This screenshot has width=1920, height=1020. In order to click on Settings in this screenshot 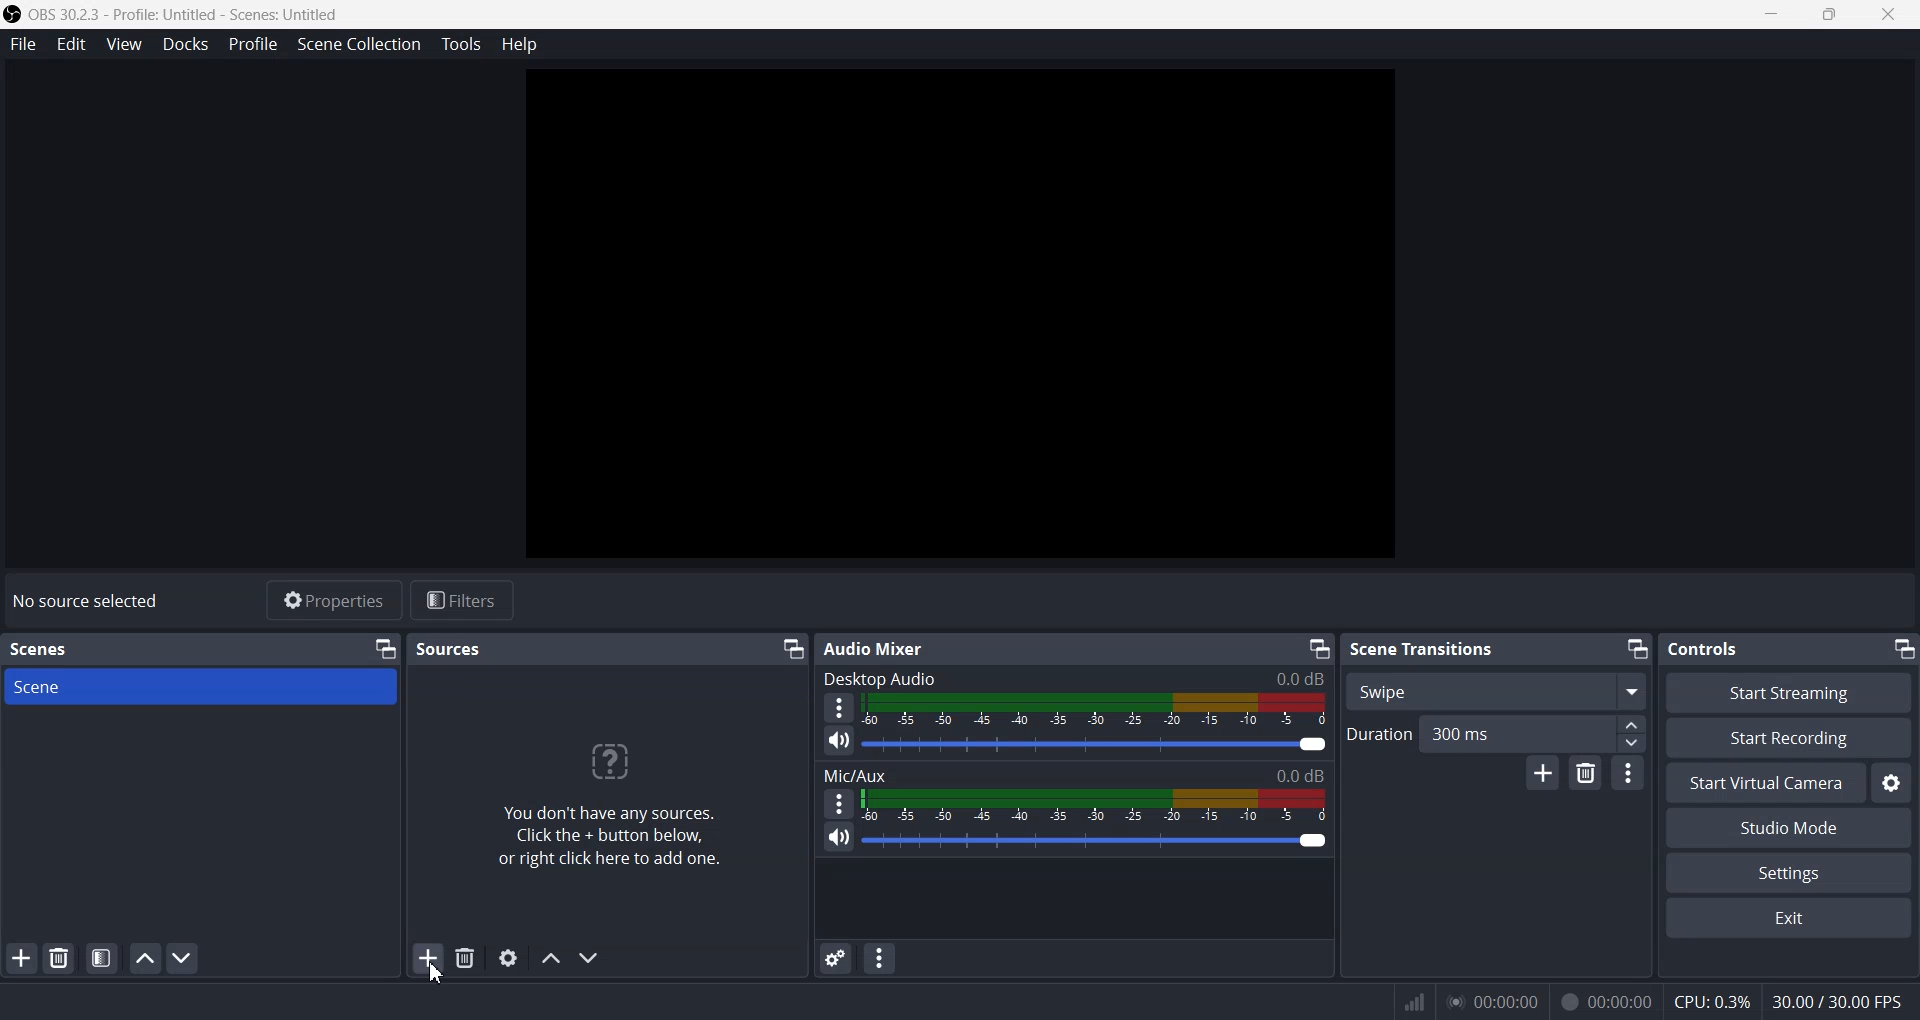, I will do `click(1788, 874)`.